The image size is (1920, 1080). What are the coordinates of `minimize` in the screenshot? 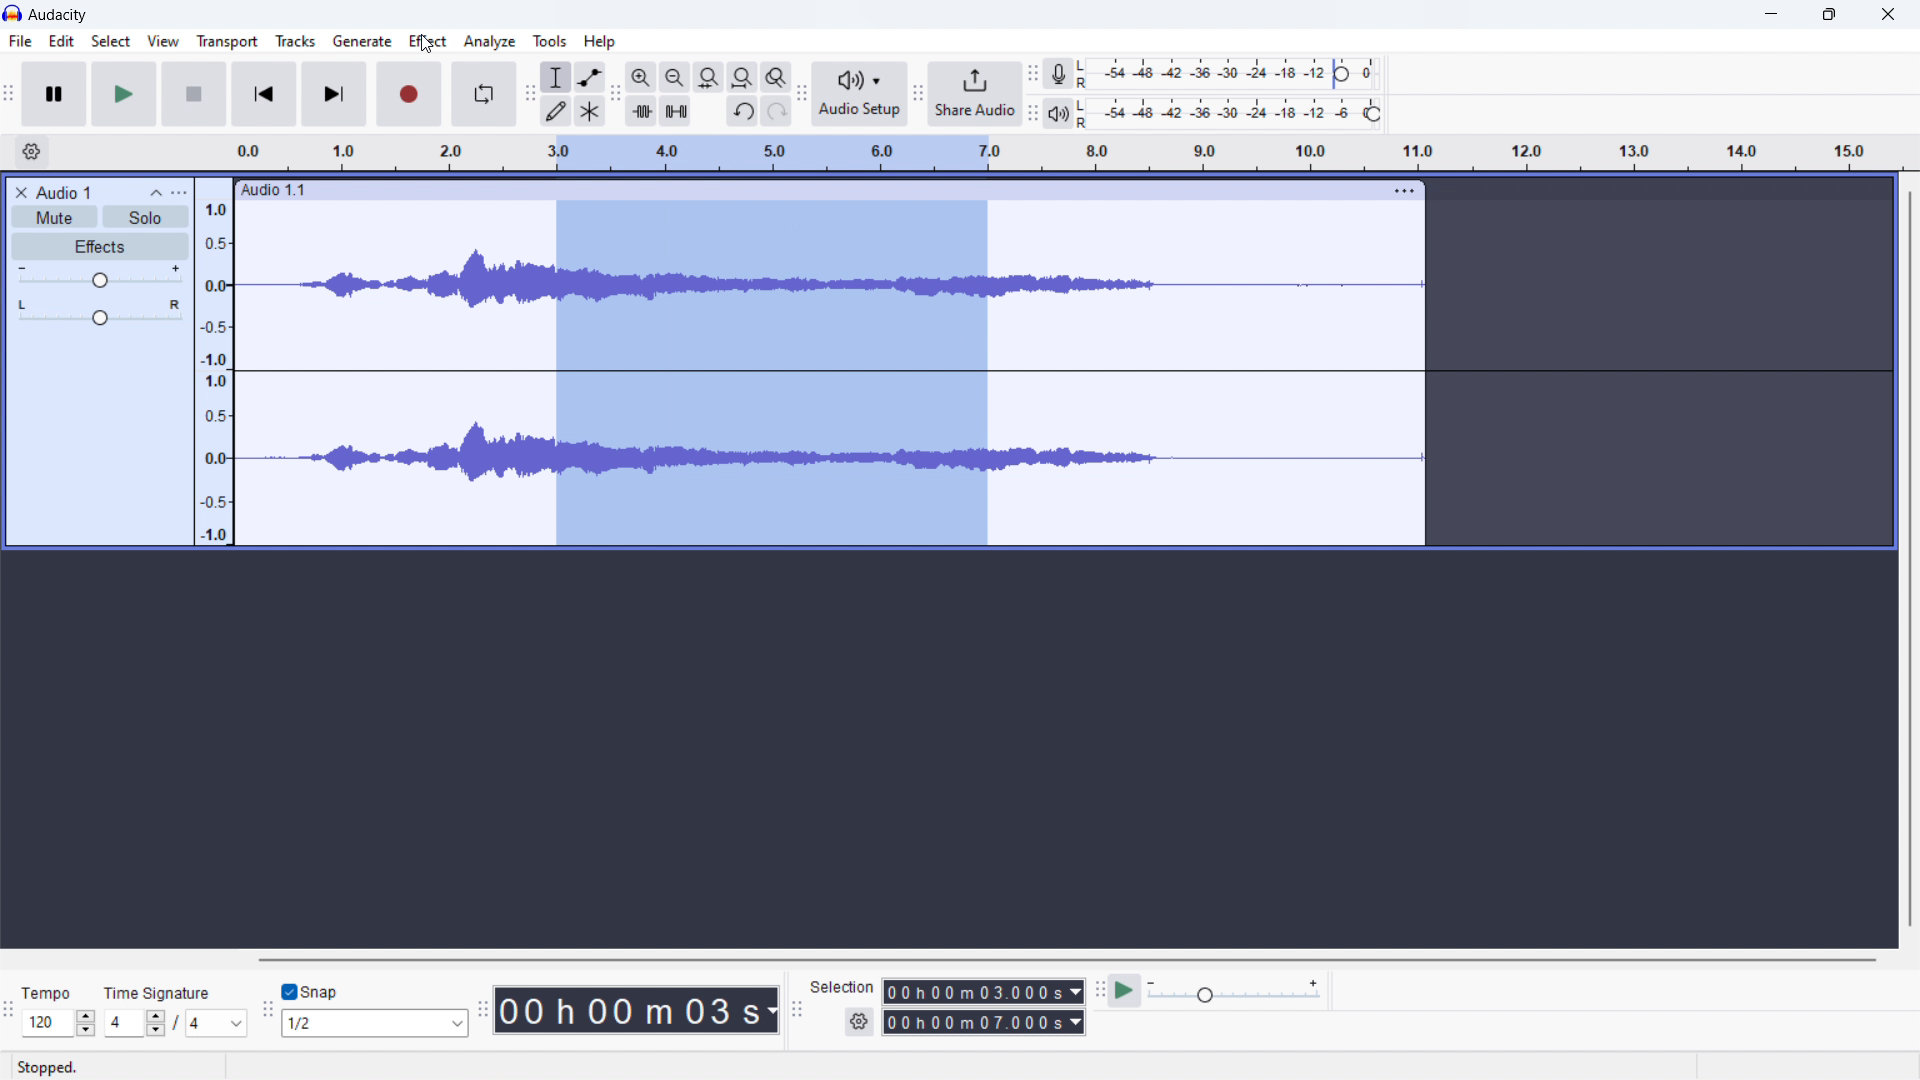 It's located at (1773, 14).